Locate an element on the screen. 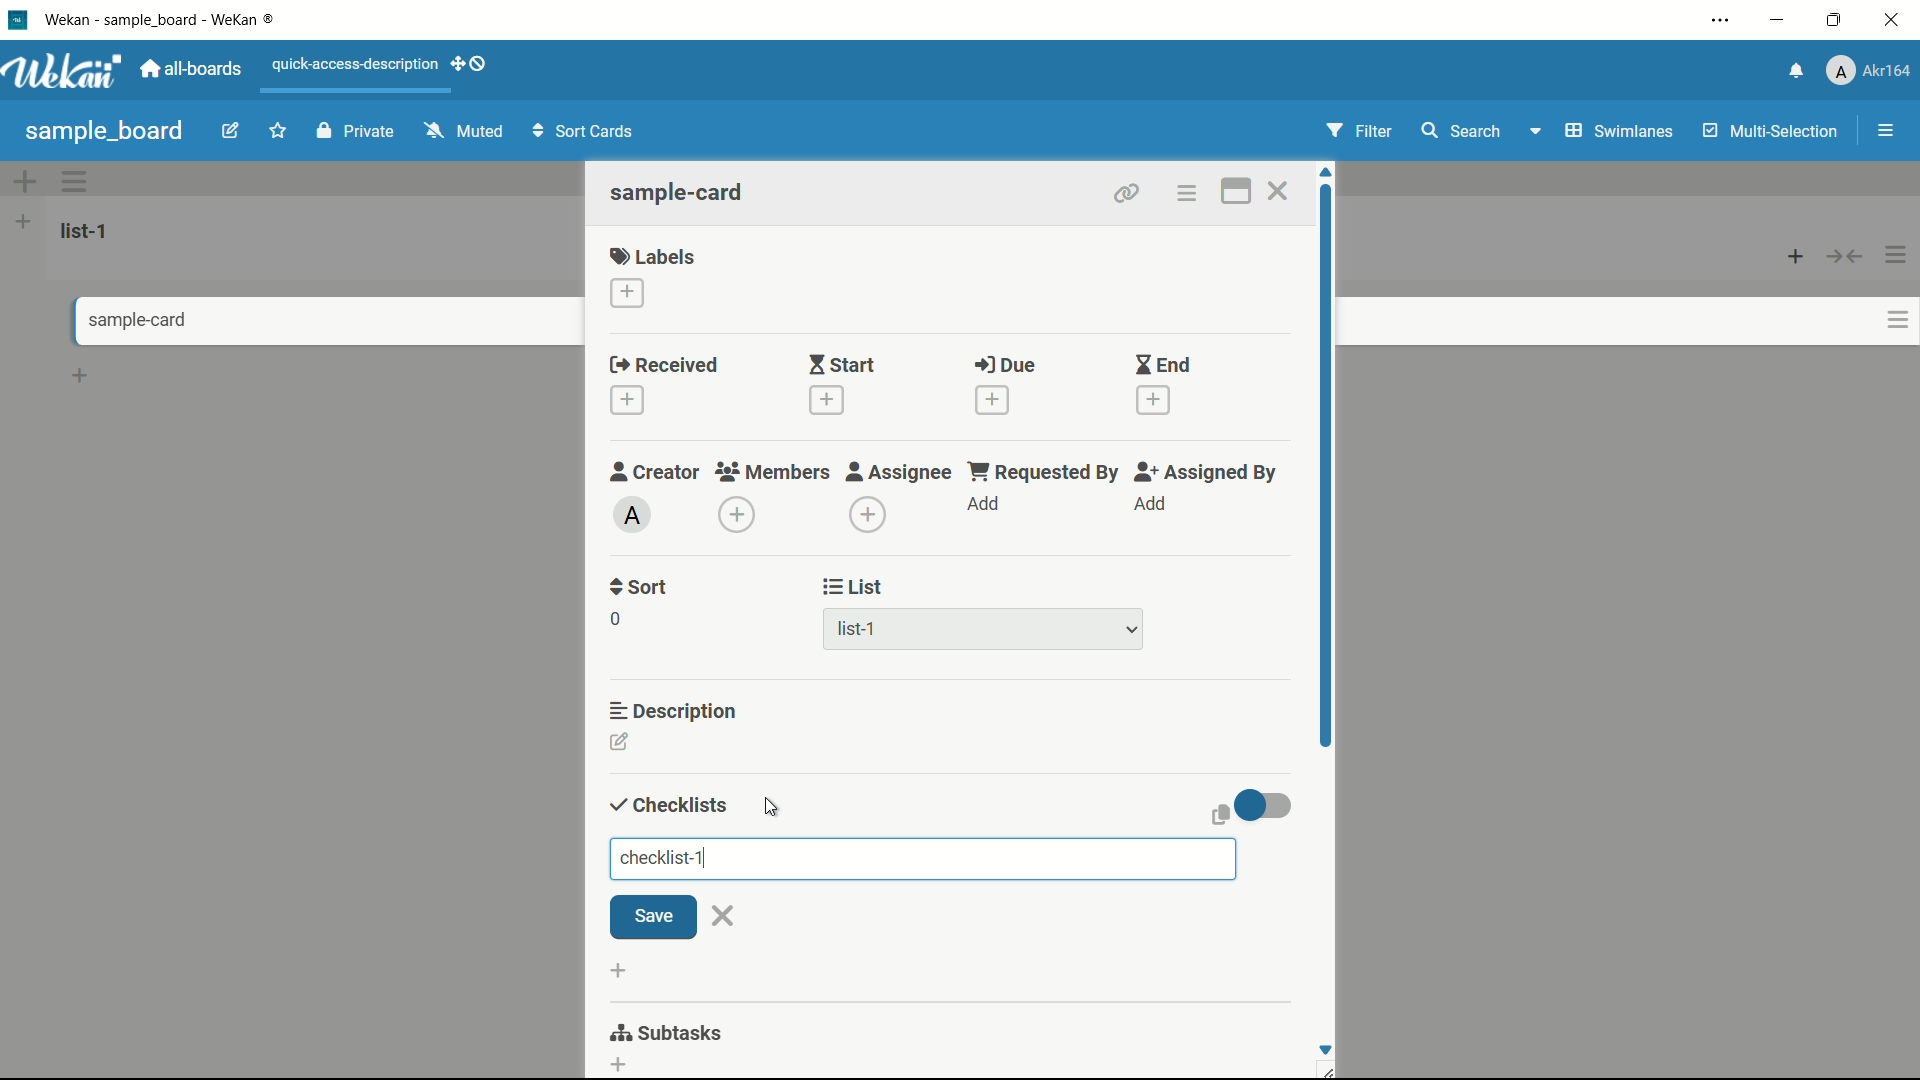  admin is located at coordinates (633, 515).